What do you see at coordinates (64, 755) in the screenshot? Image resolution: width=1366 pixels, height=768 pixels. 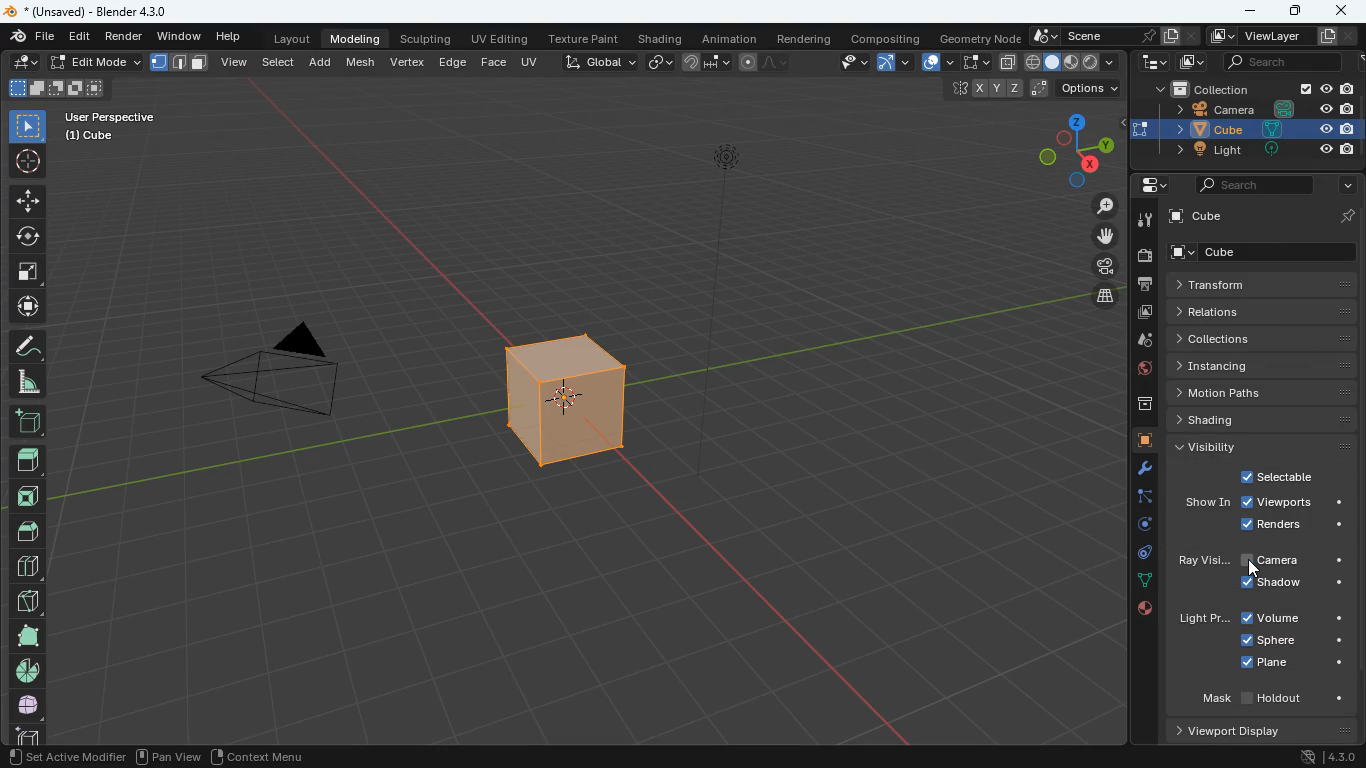 I see `set active modifier` at bounding box center [64, 755].